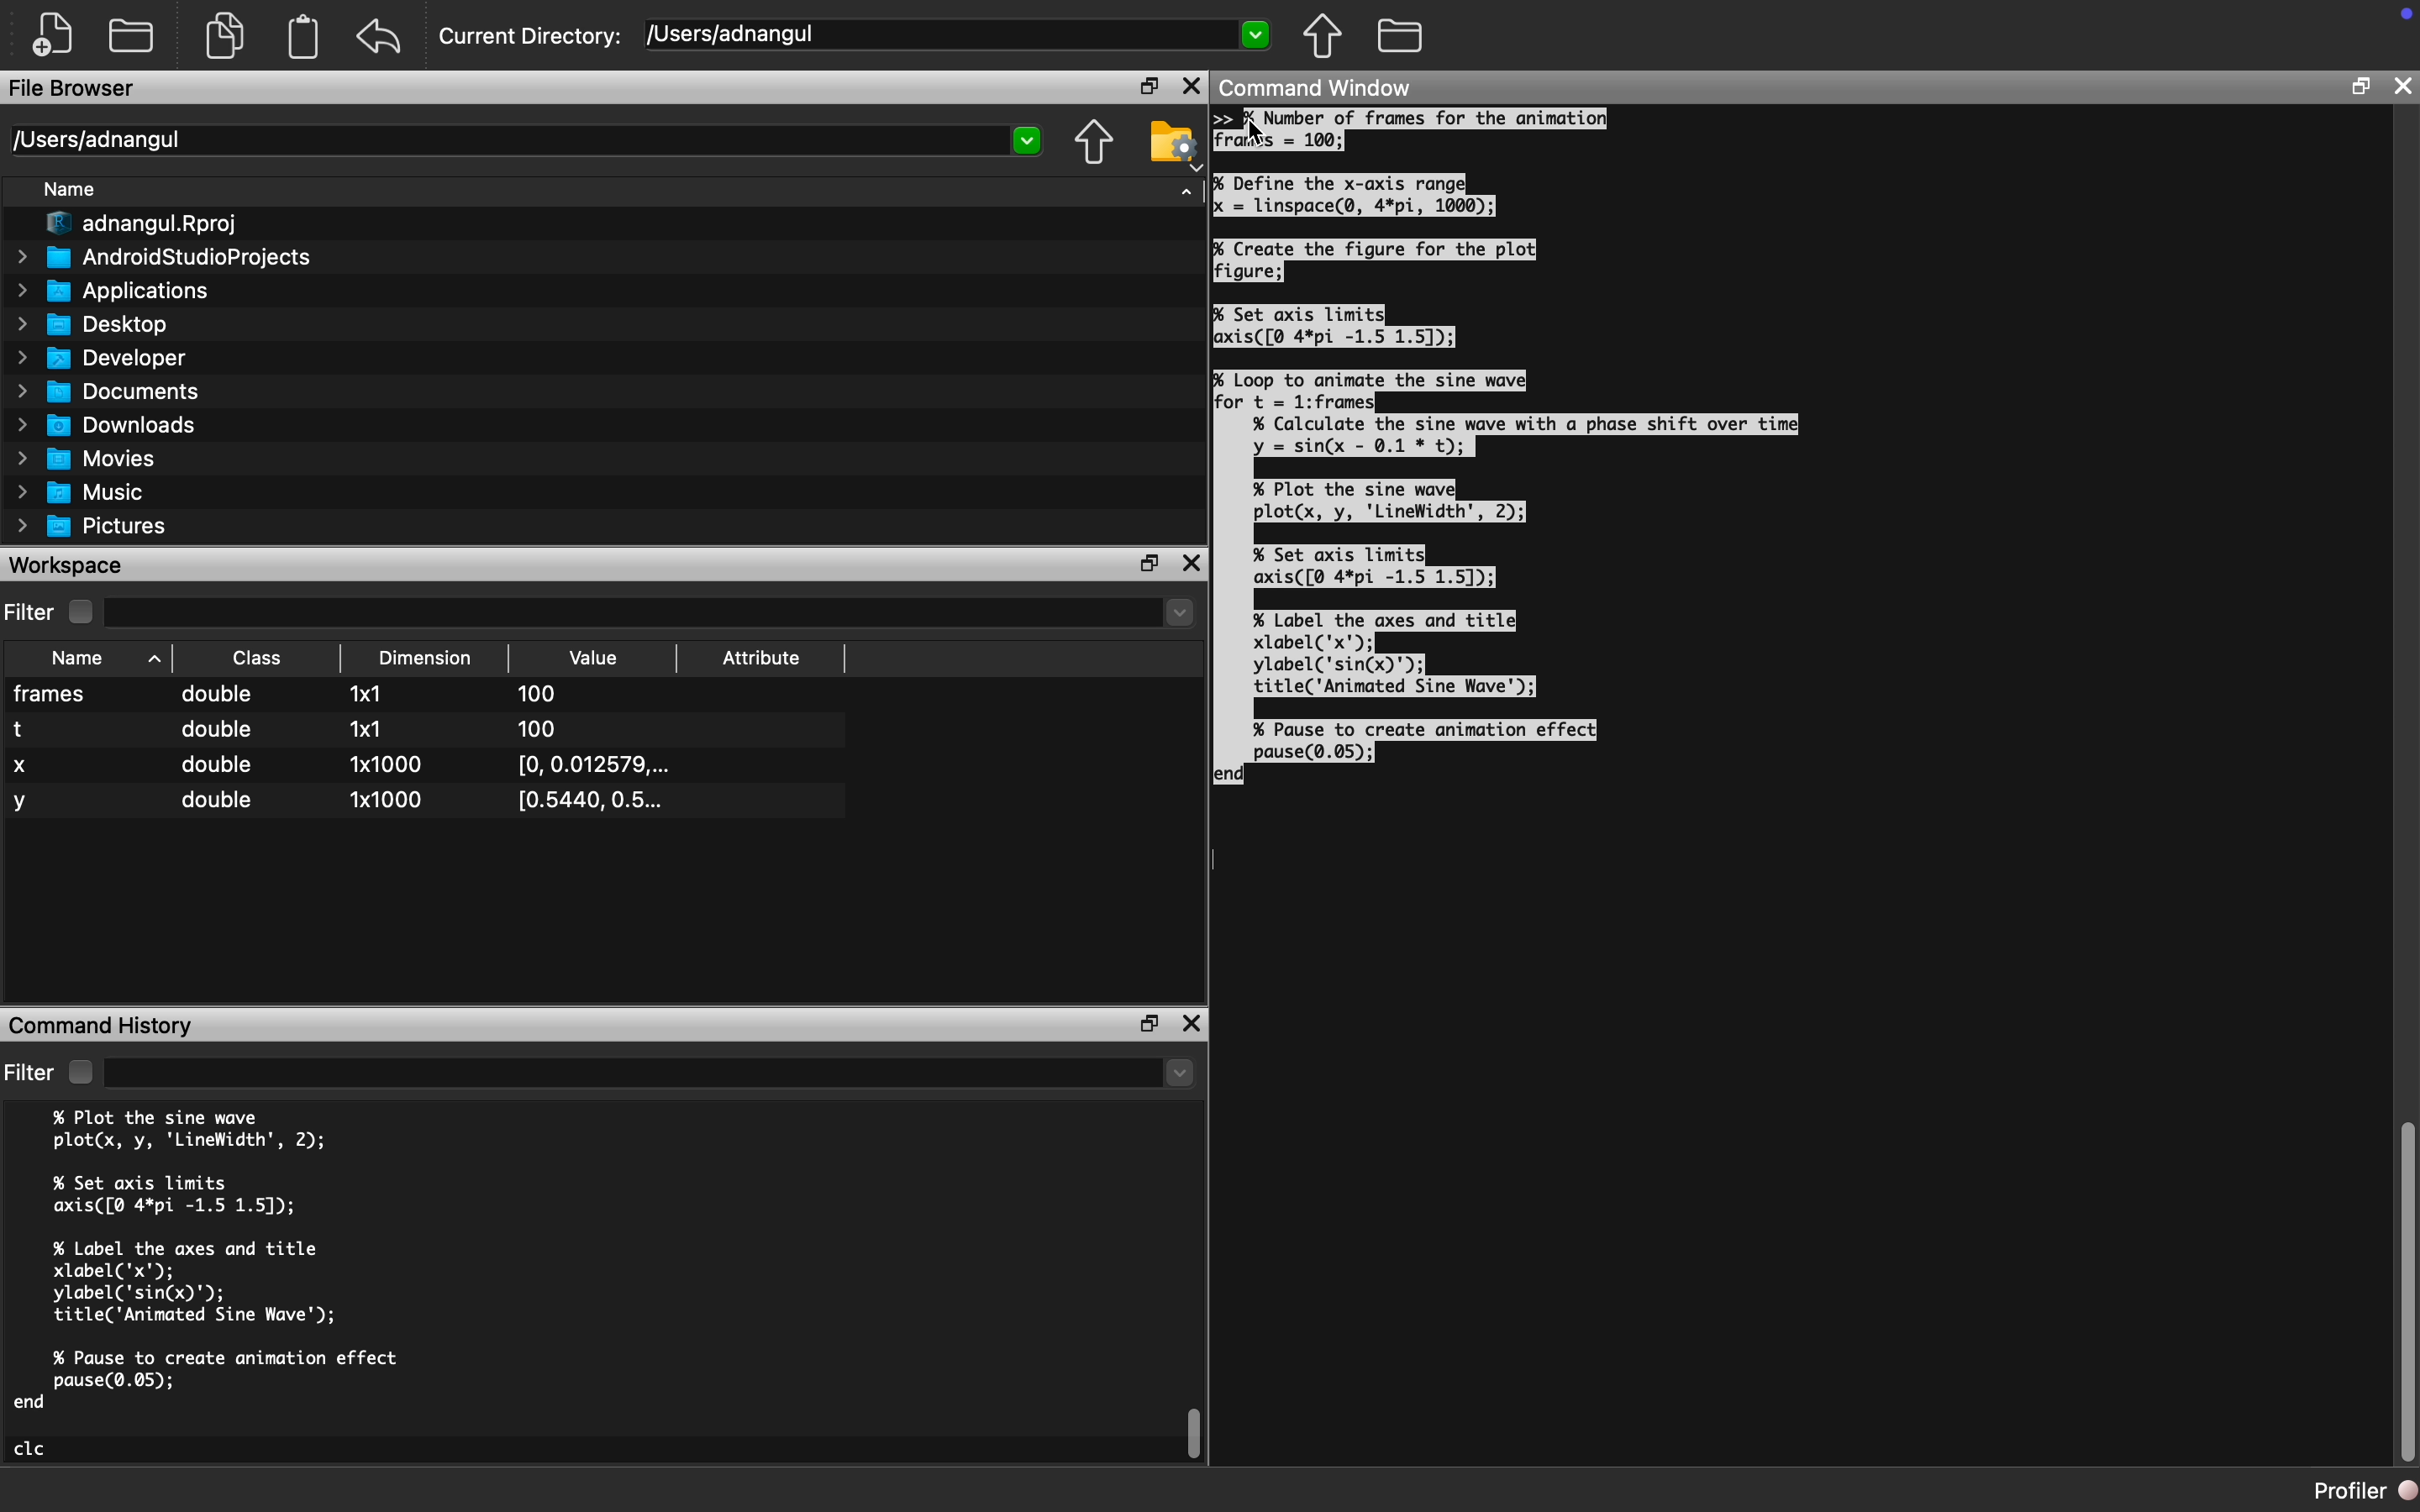  What do you see at coordinates (33, 1450) in the screenshot?
I see `clc` at bounding box center [33, 1450].